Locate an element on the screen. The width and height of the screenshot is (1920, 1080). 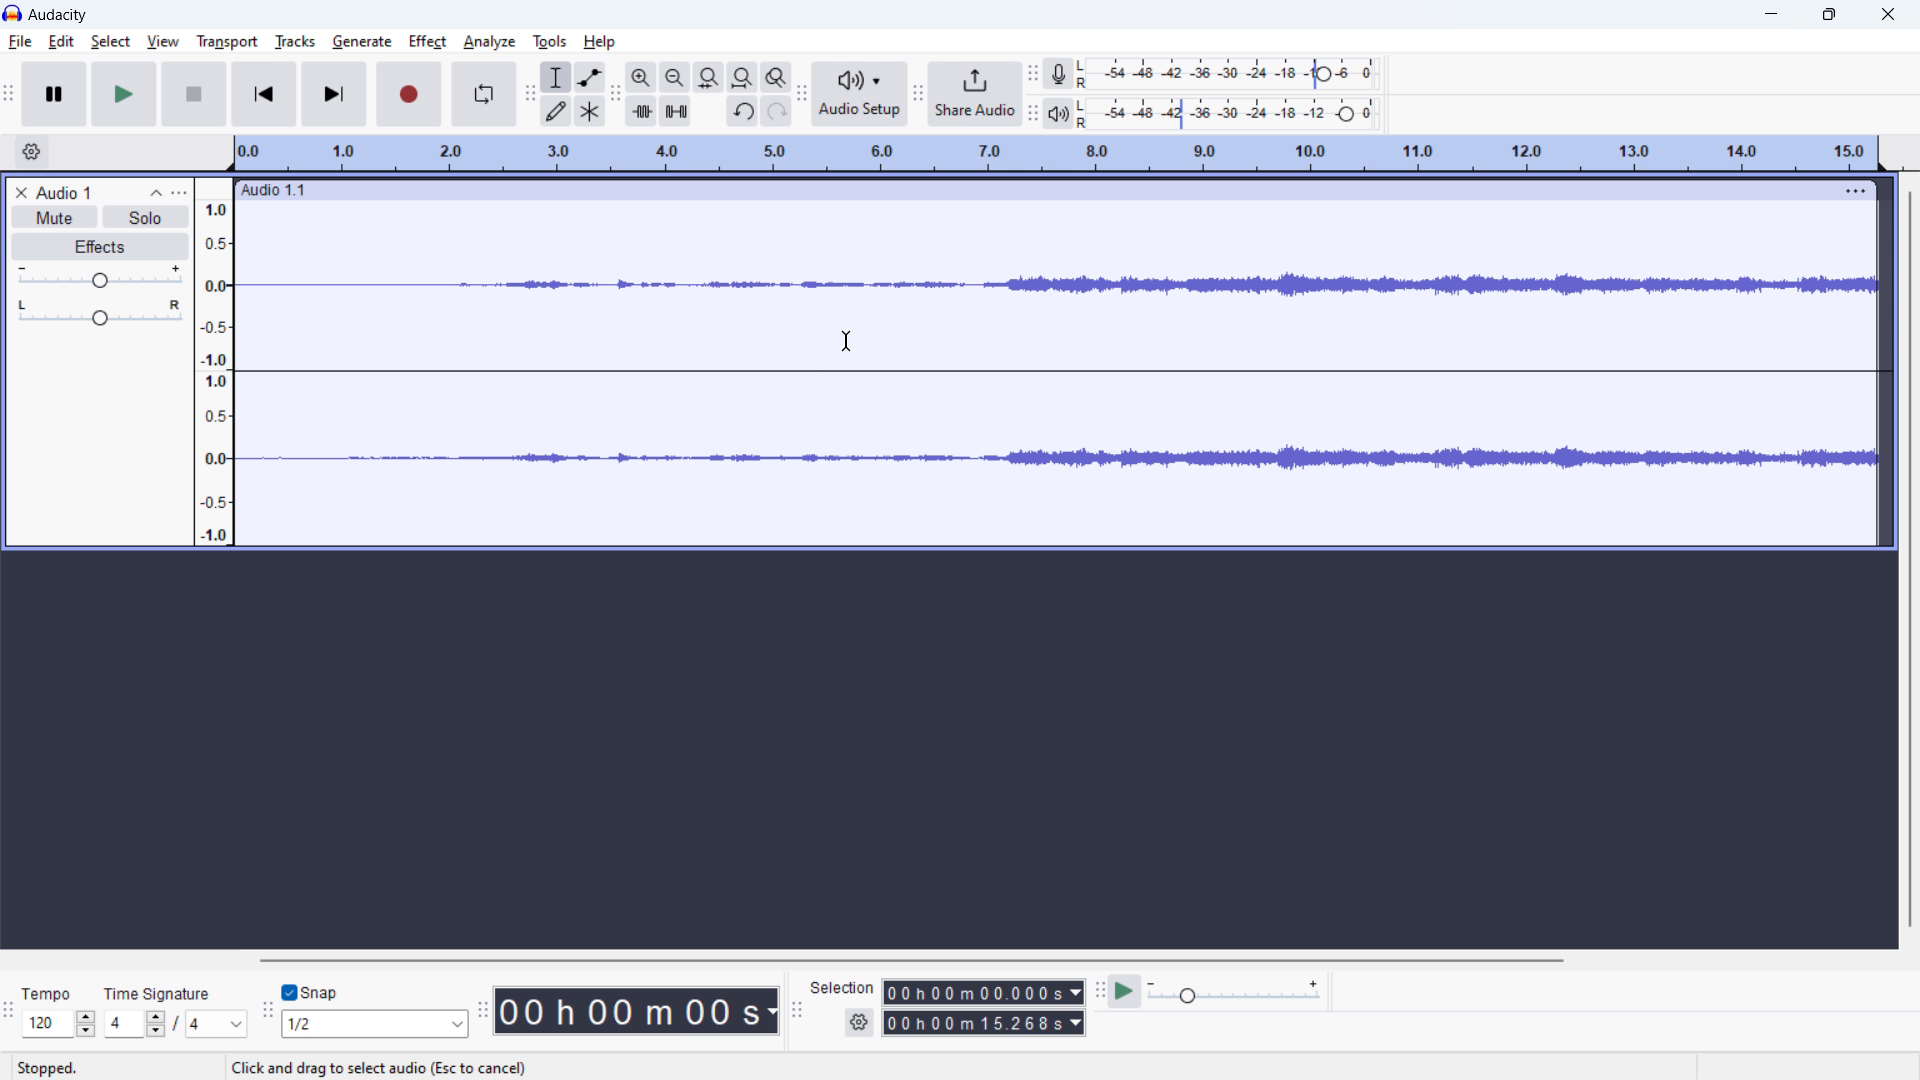
skip to last is located at coordinates (335, 95).